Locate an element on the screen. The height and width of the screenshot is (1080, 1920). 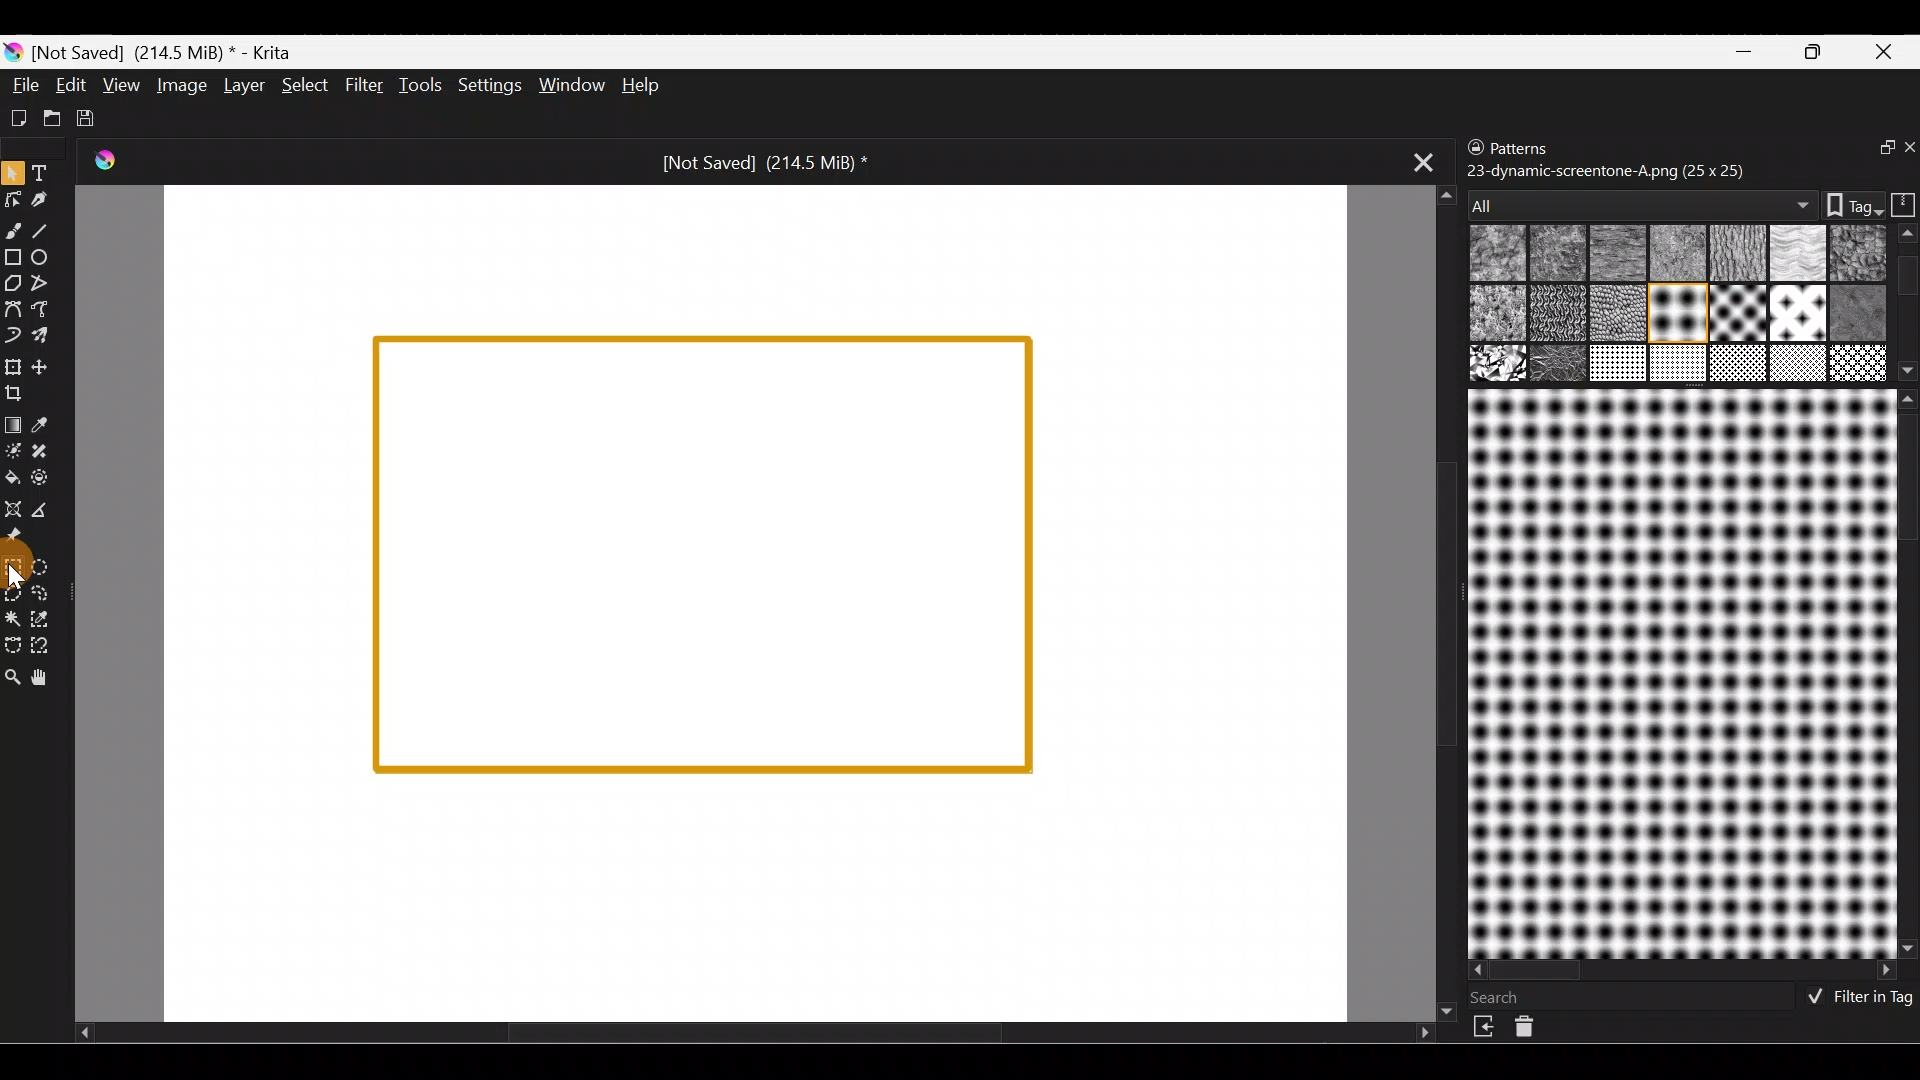
Maximize is located at coordinates (1818, 52).